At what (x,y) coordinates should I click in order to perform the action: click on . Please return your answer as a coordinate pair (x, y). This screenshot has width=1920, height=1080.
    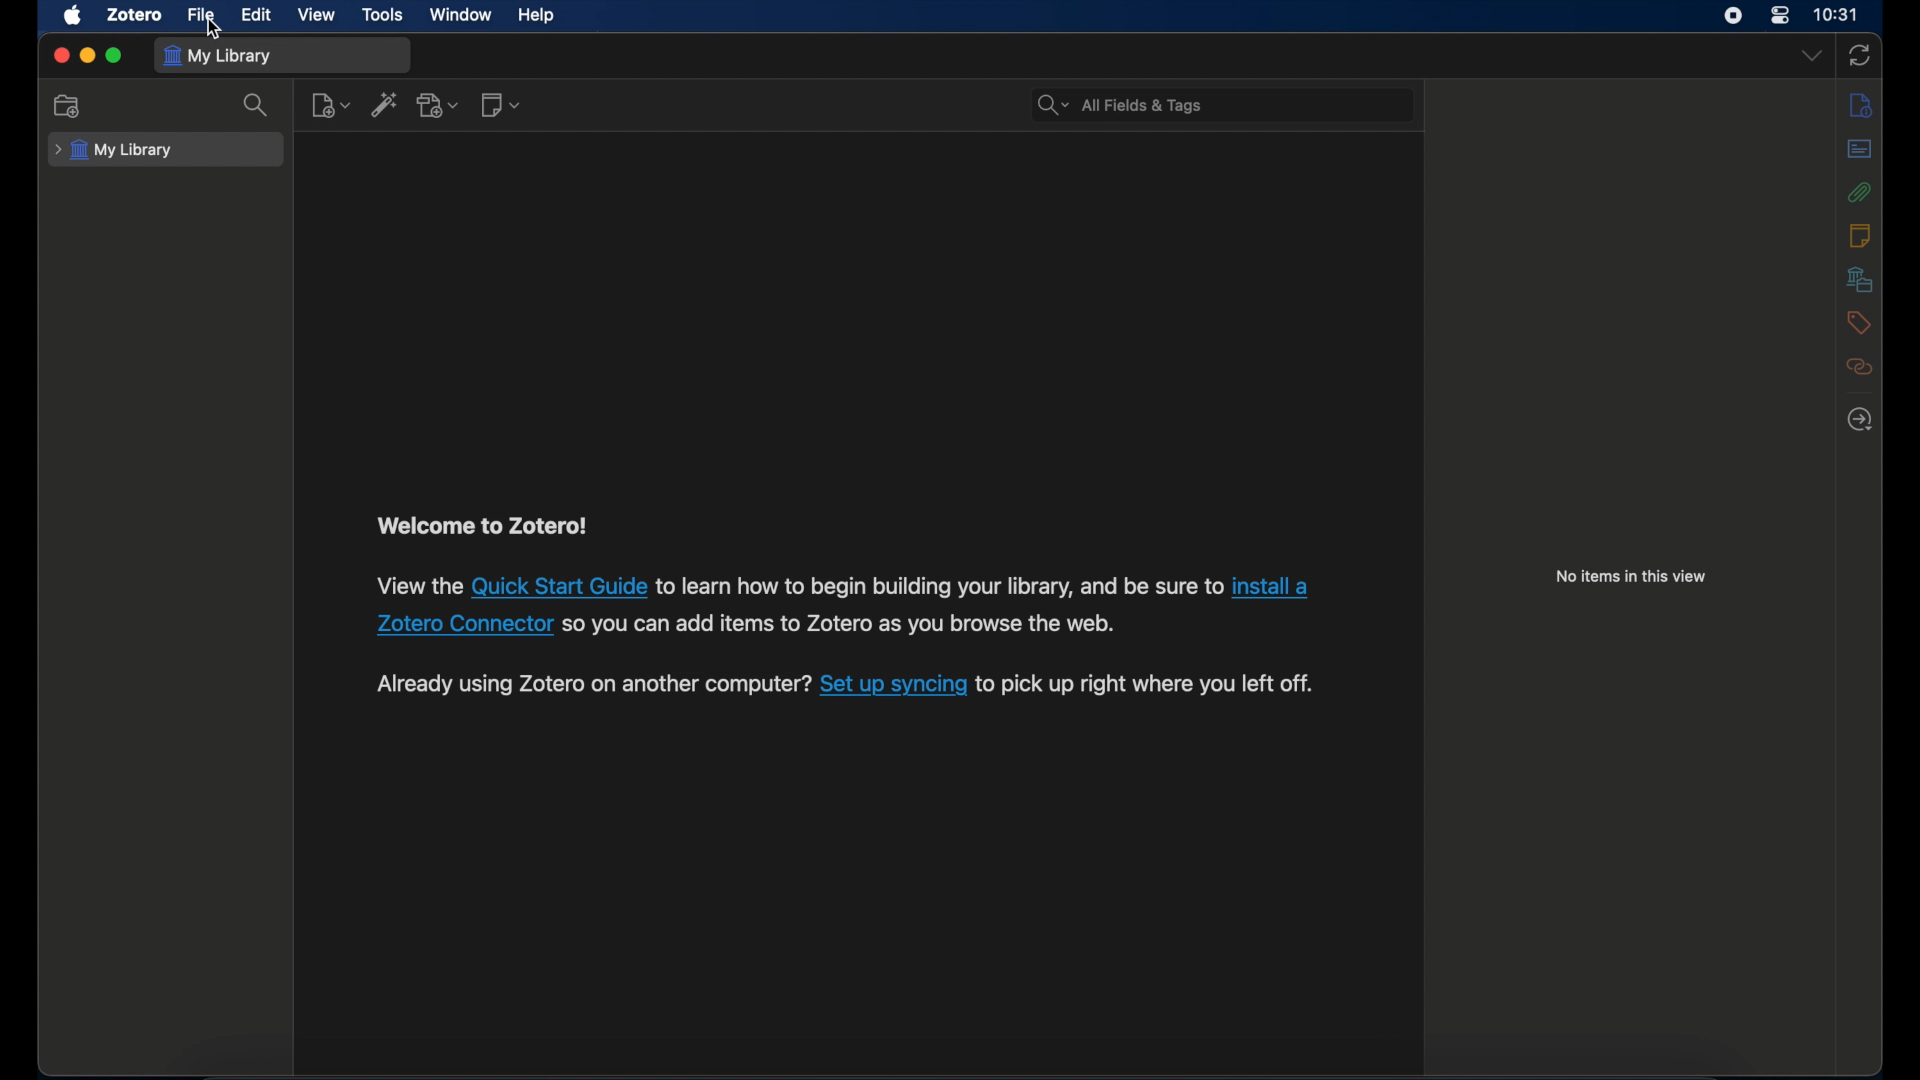
    Looking at the image, I should click on (1269, 589).